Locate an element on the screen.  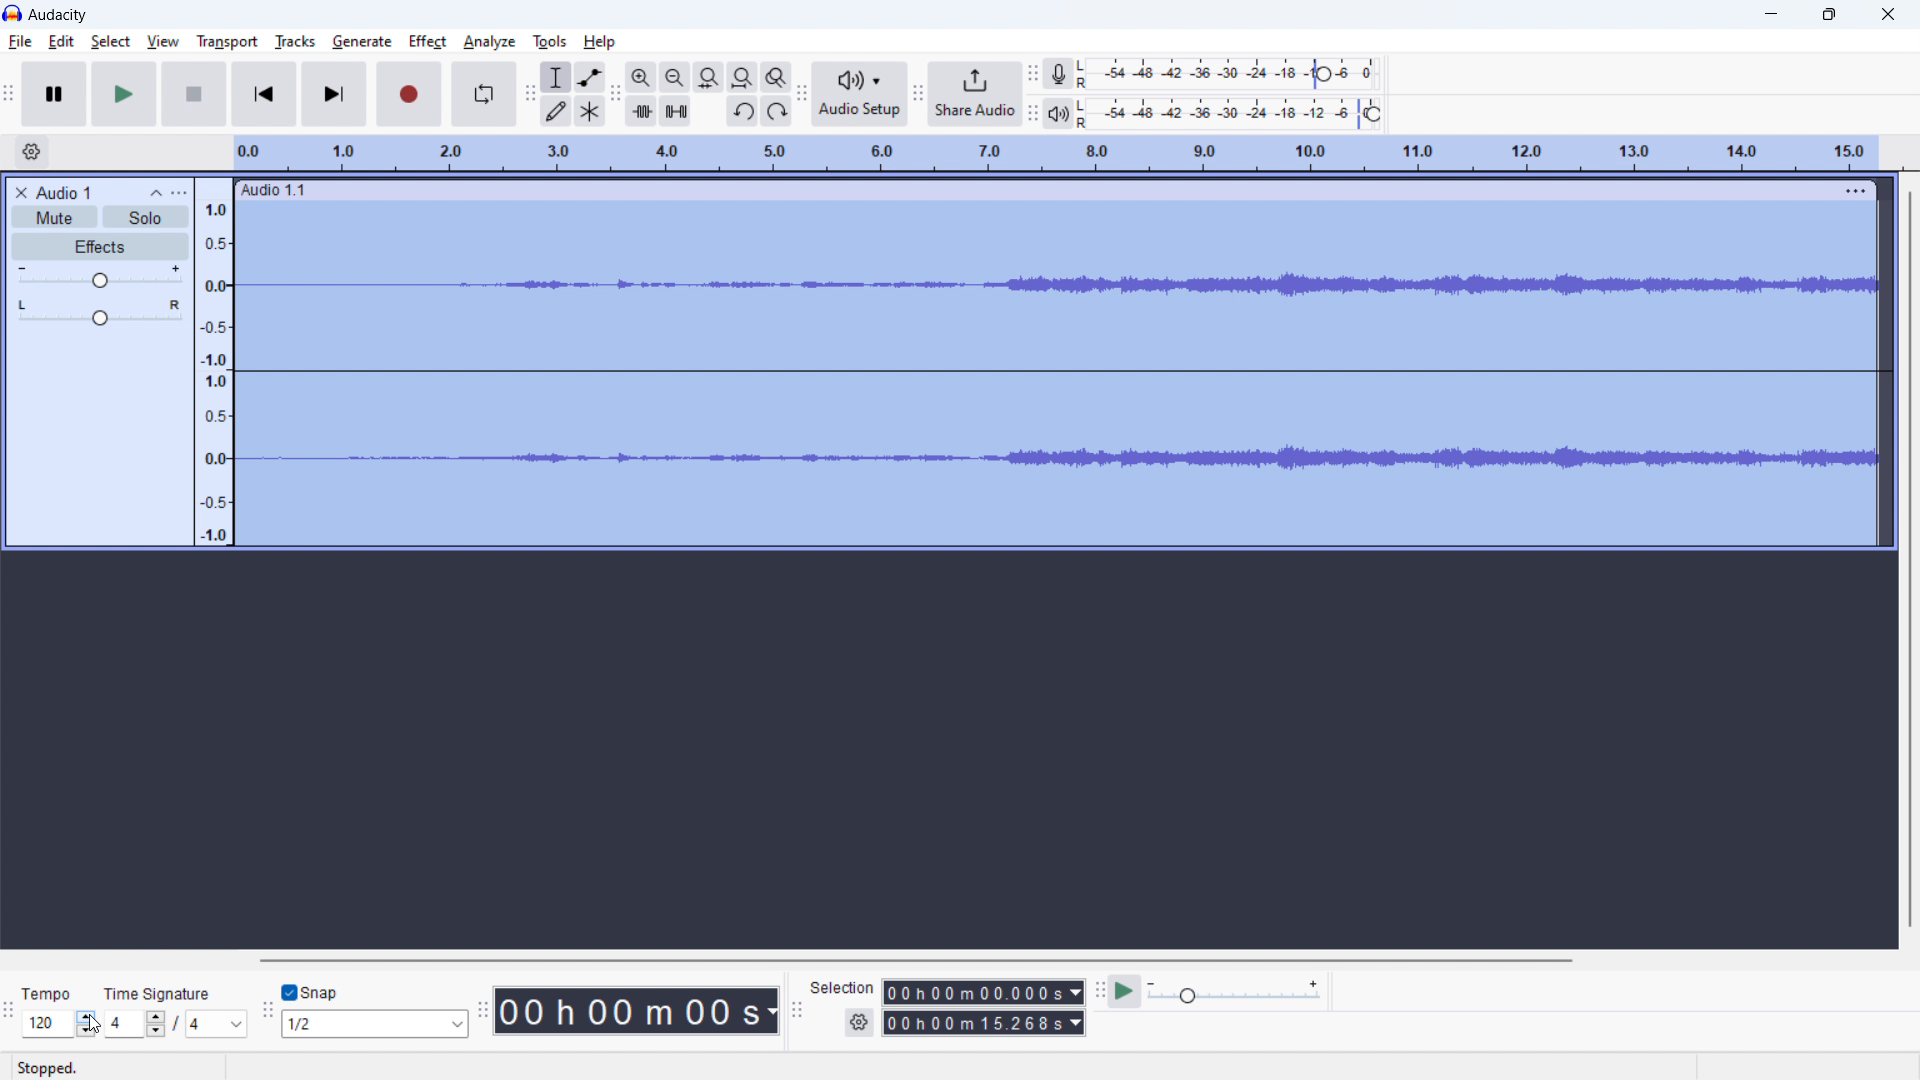
settings is located at coordinates (858, 1023).